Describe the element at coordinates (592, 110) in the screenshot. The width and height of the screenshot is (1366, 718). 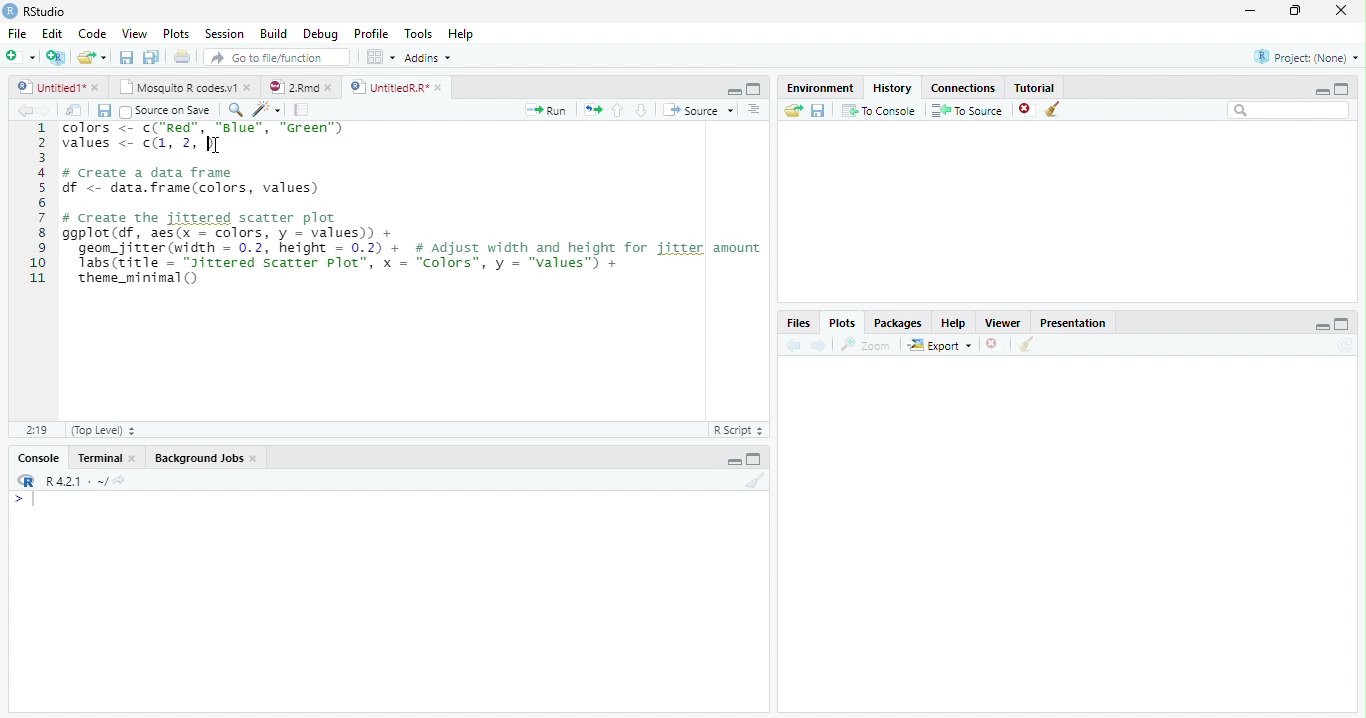
I see `Re-run the previous code region` at that location.